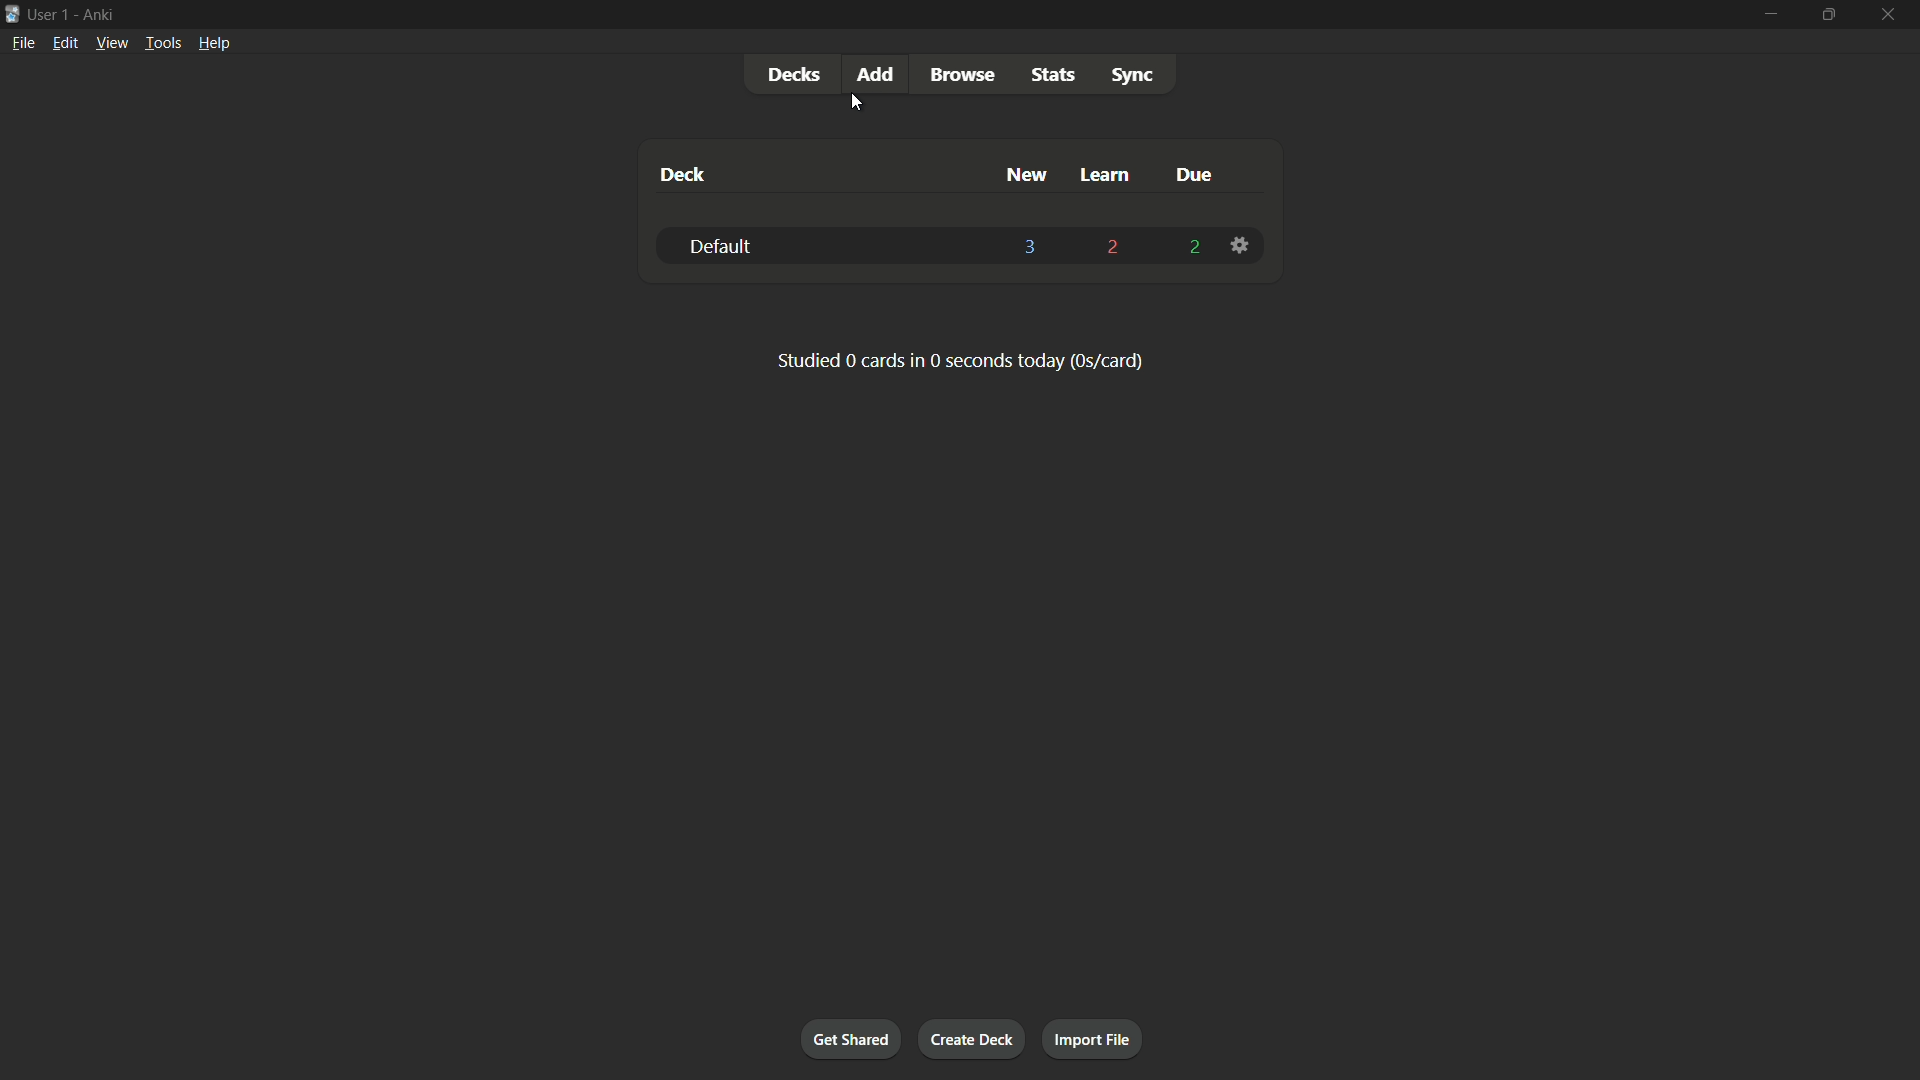  Describe the element at coordinates (1196, 248) in the screenshot. I see `2` at that location.